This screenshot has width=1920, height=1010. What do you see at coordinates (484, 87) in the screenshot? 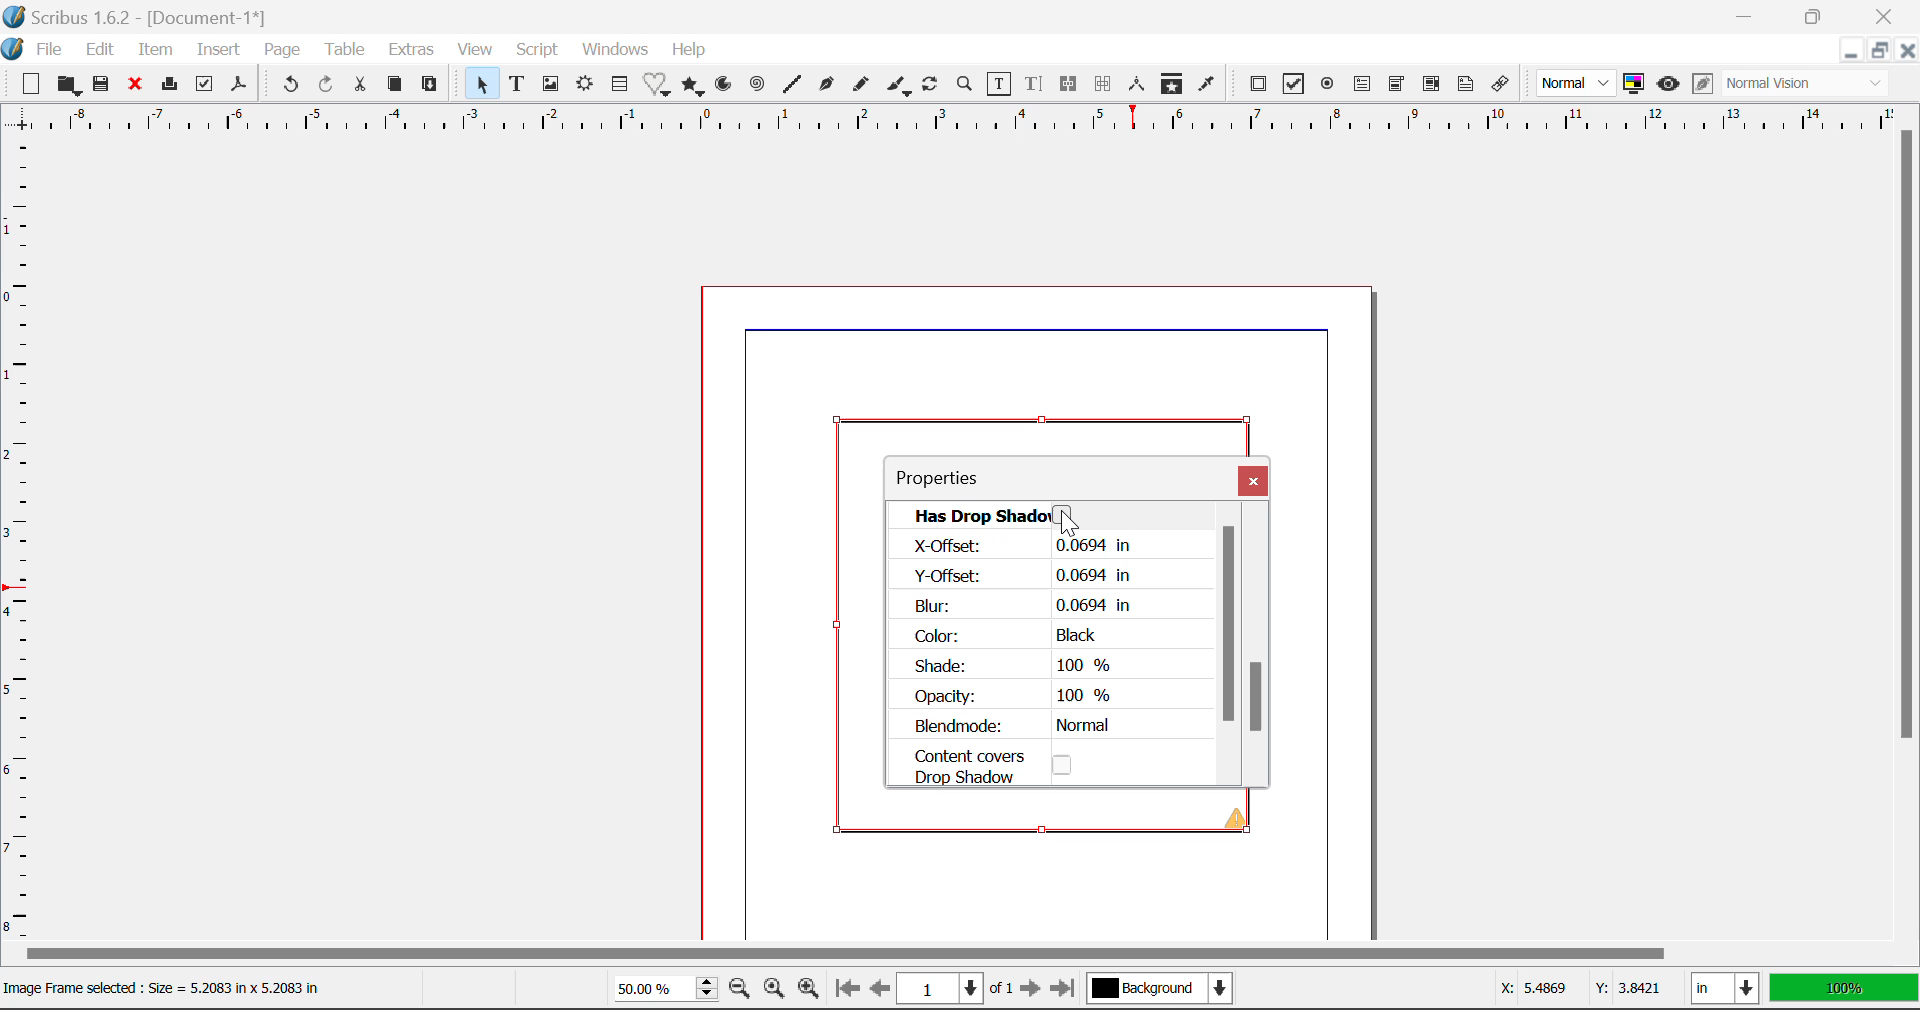
I see `Select` at bounding box center [484, 87].